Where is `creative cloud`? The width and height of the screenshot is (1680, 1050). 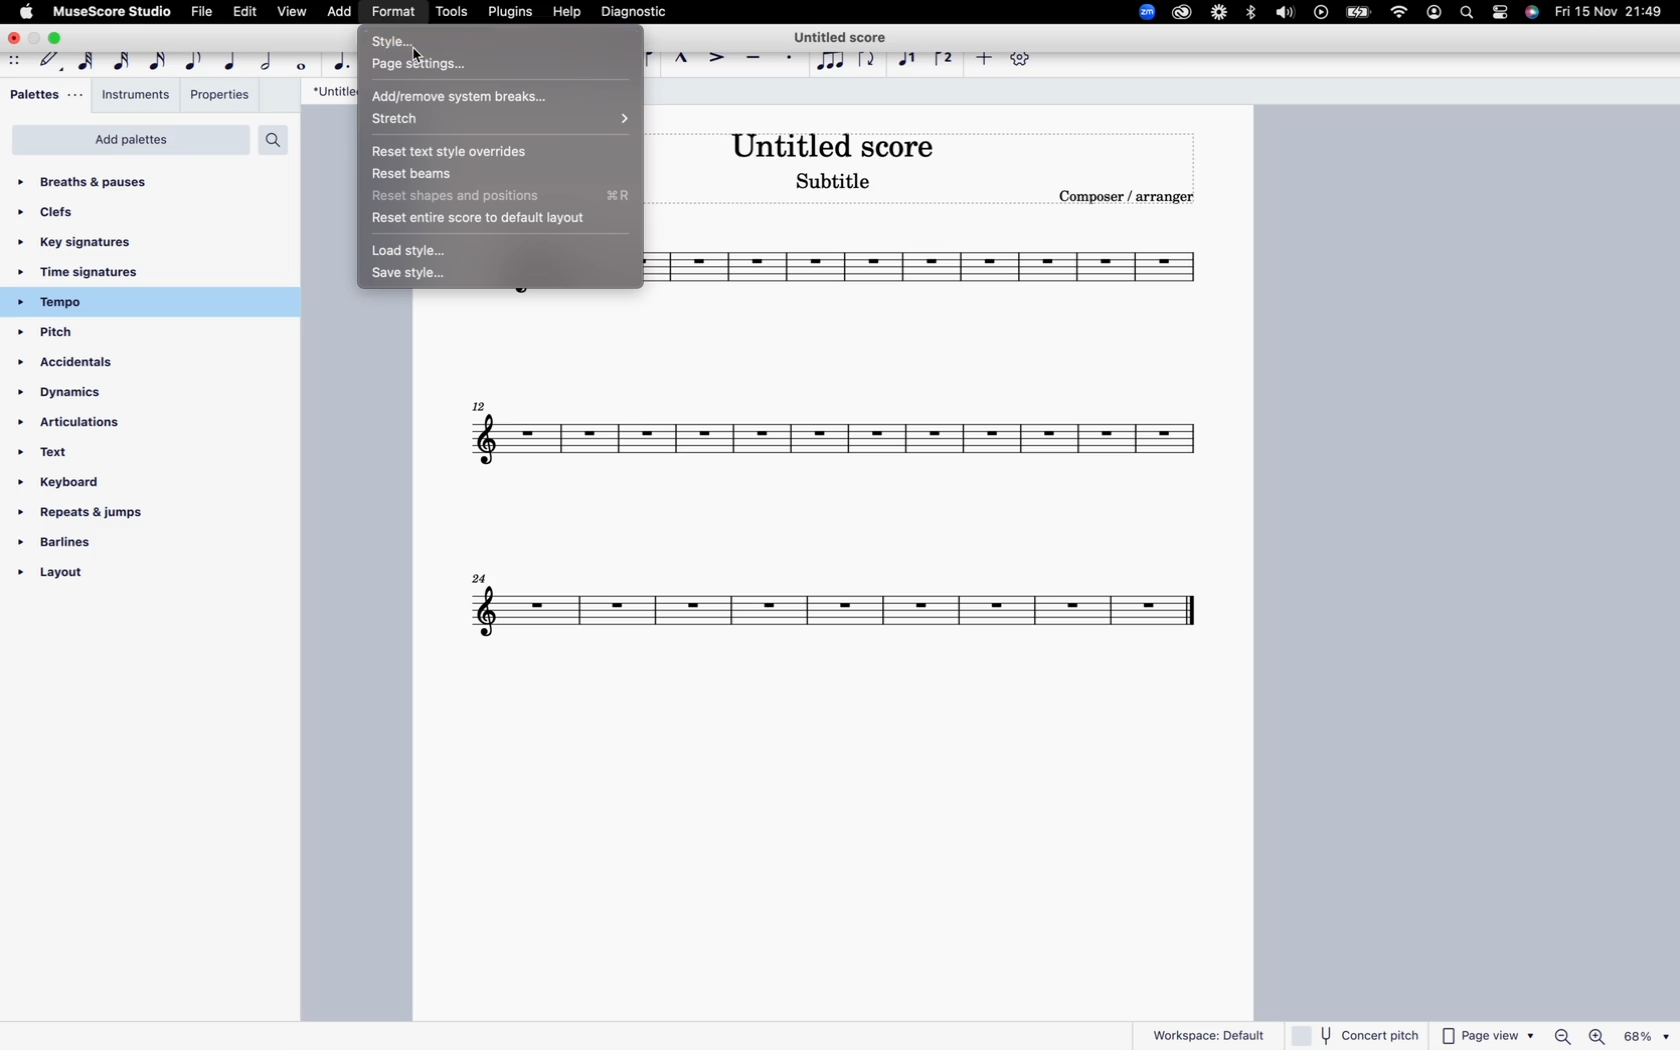 creative cloud is located at coordinates (1182, 11).